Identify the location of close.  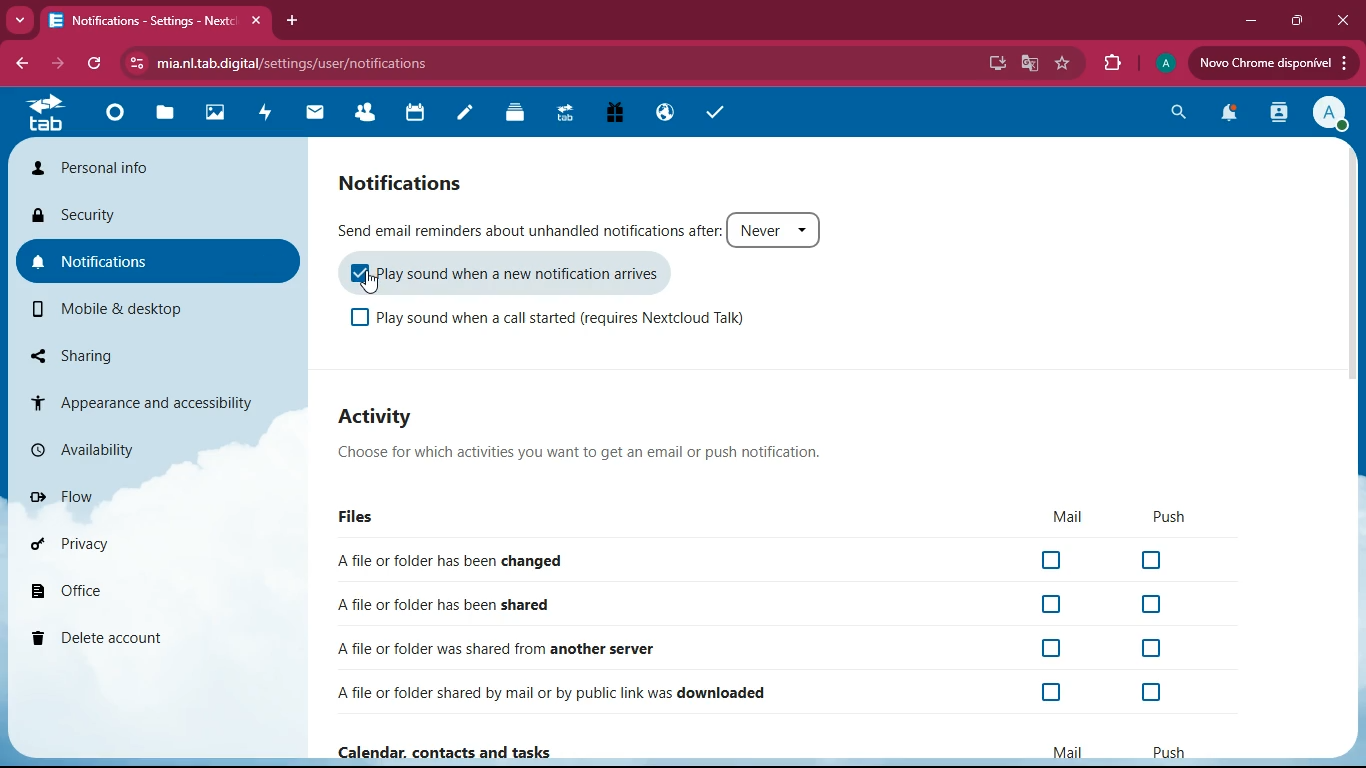
(1340, 20).